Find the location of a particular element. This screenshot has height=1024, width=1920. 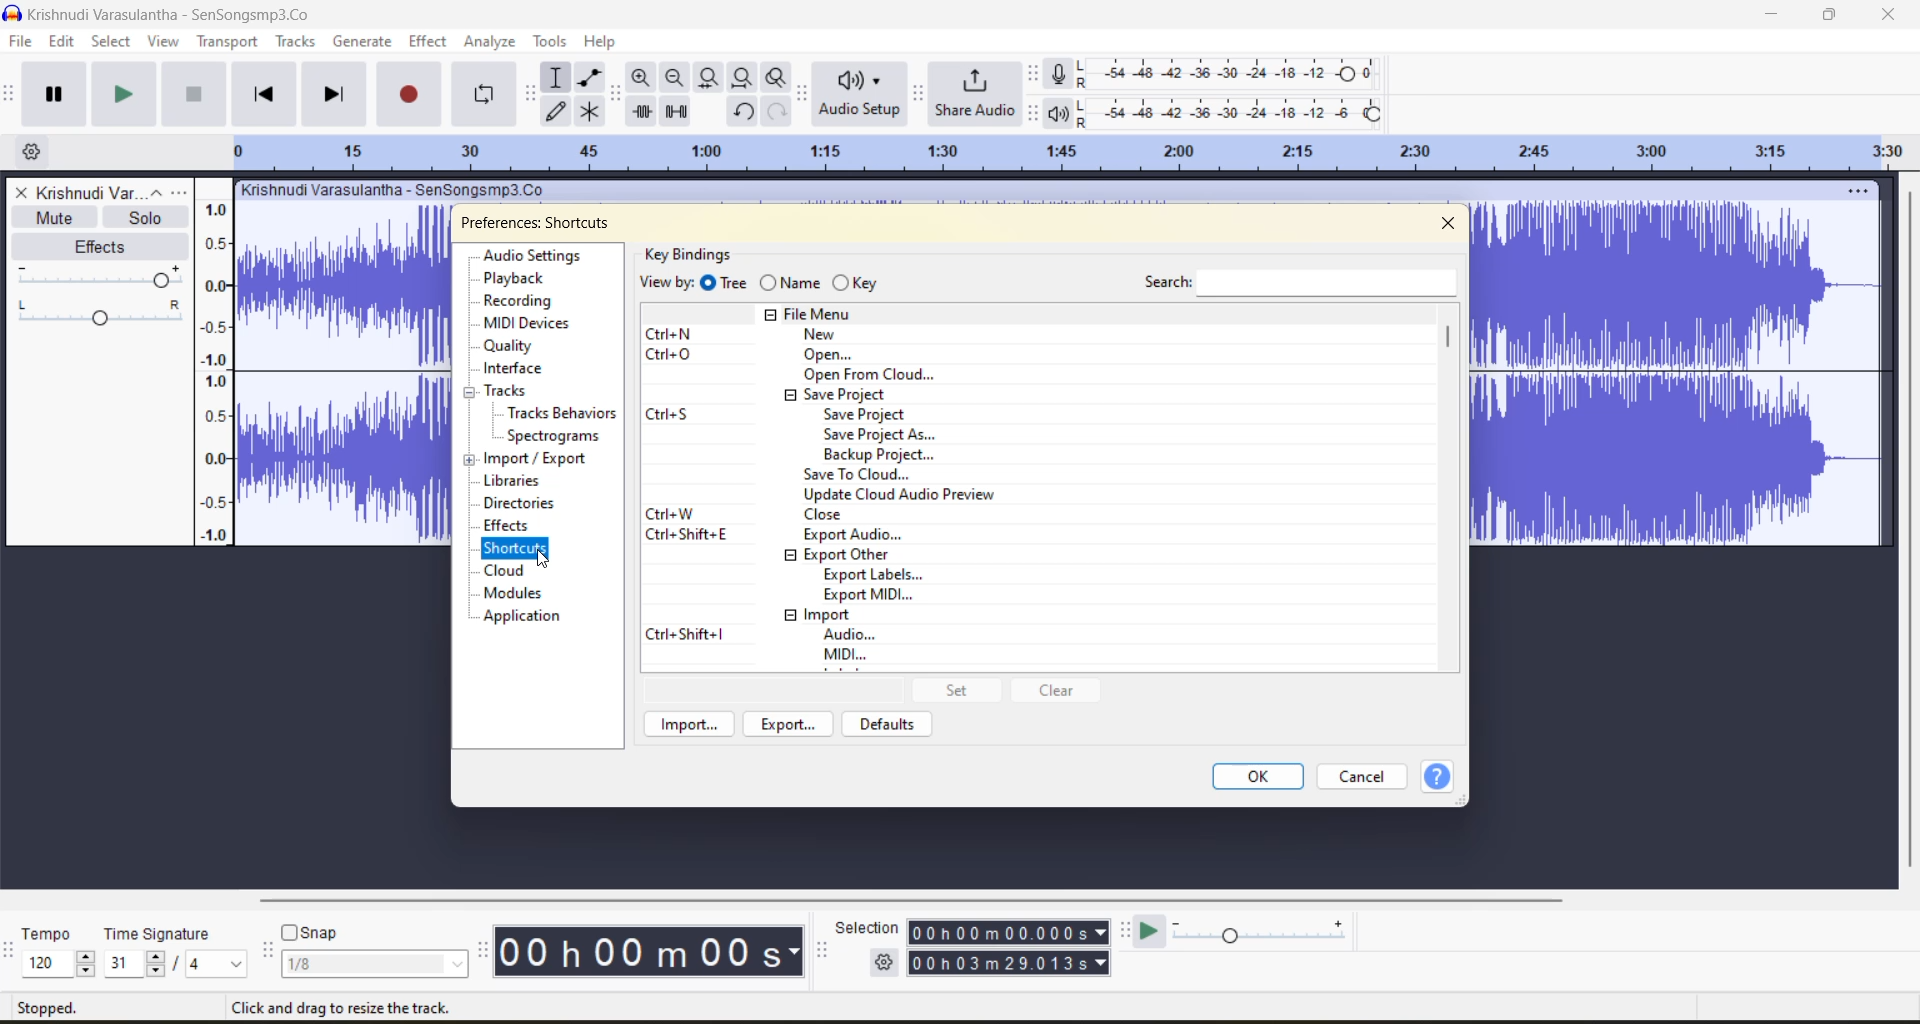

selection is located at coordinates (864, 926).